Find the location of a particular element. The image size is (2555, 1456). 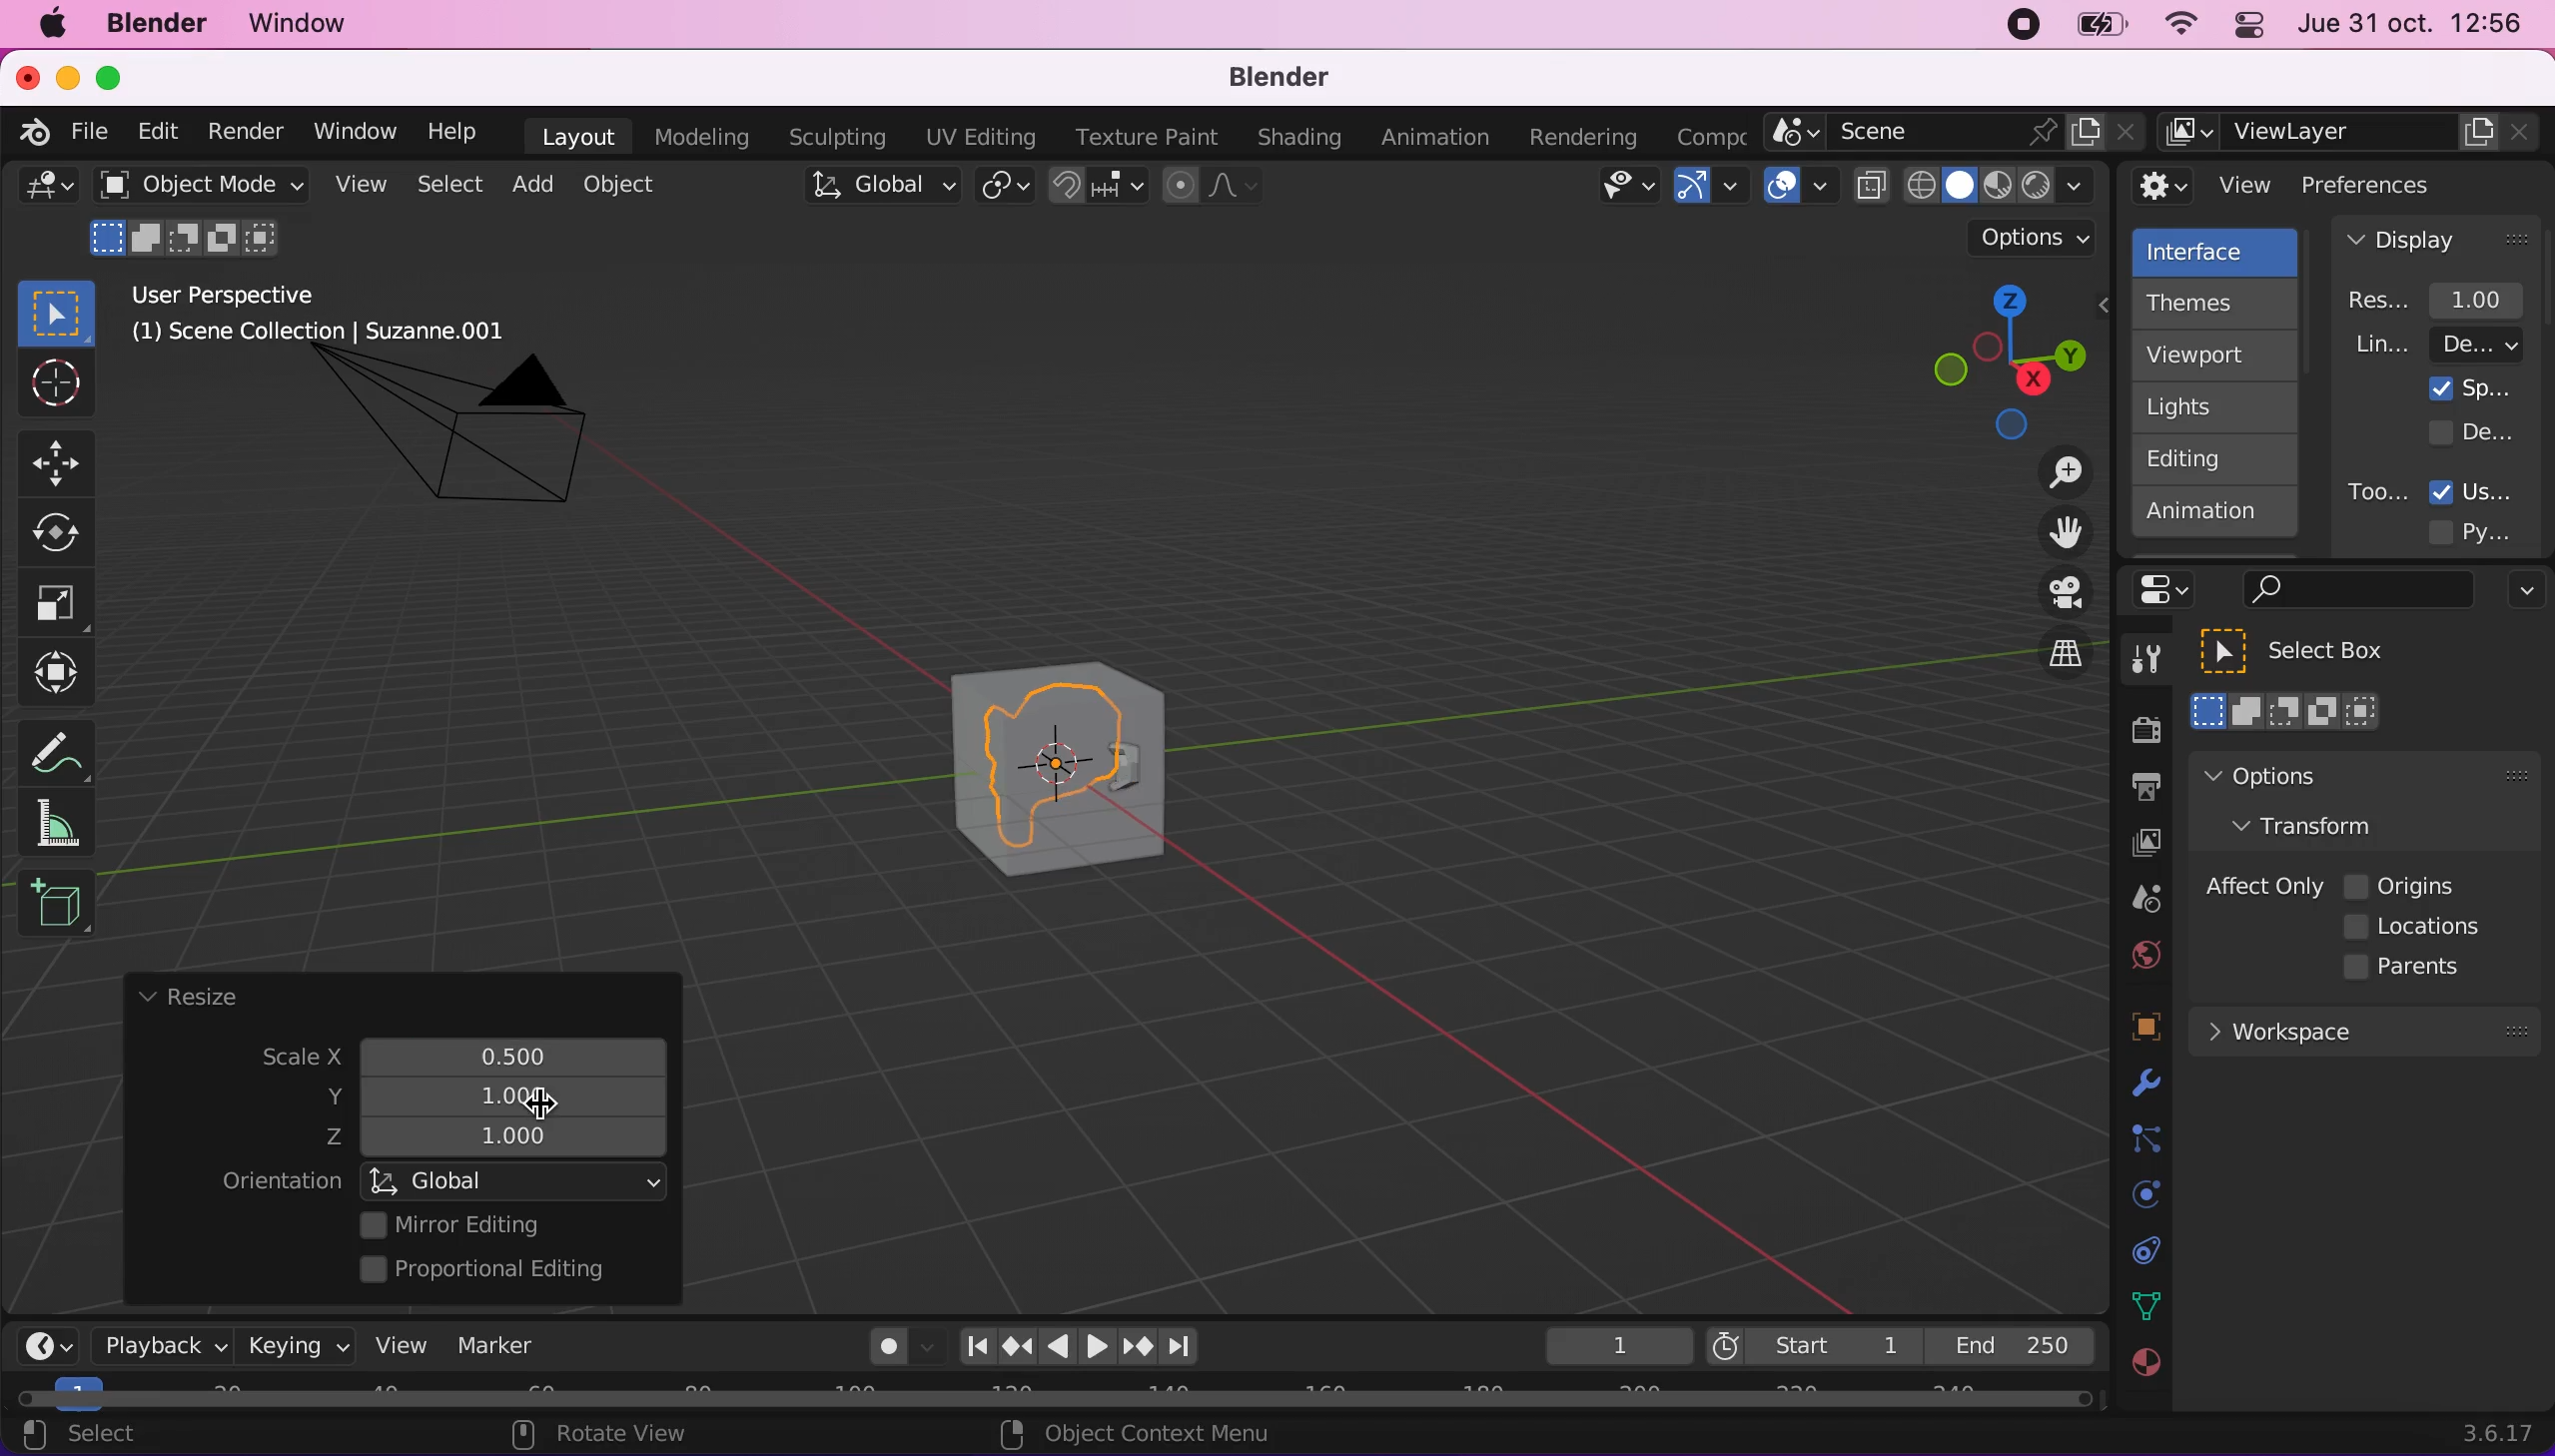

object is located at coordinates (624, 184).